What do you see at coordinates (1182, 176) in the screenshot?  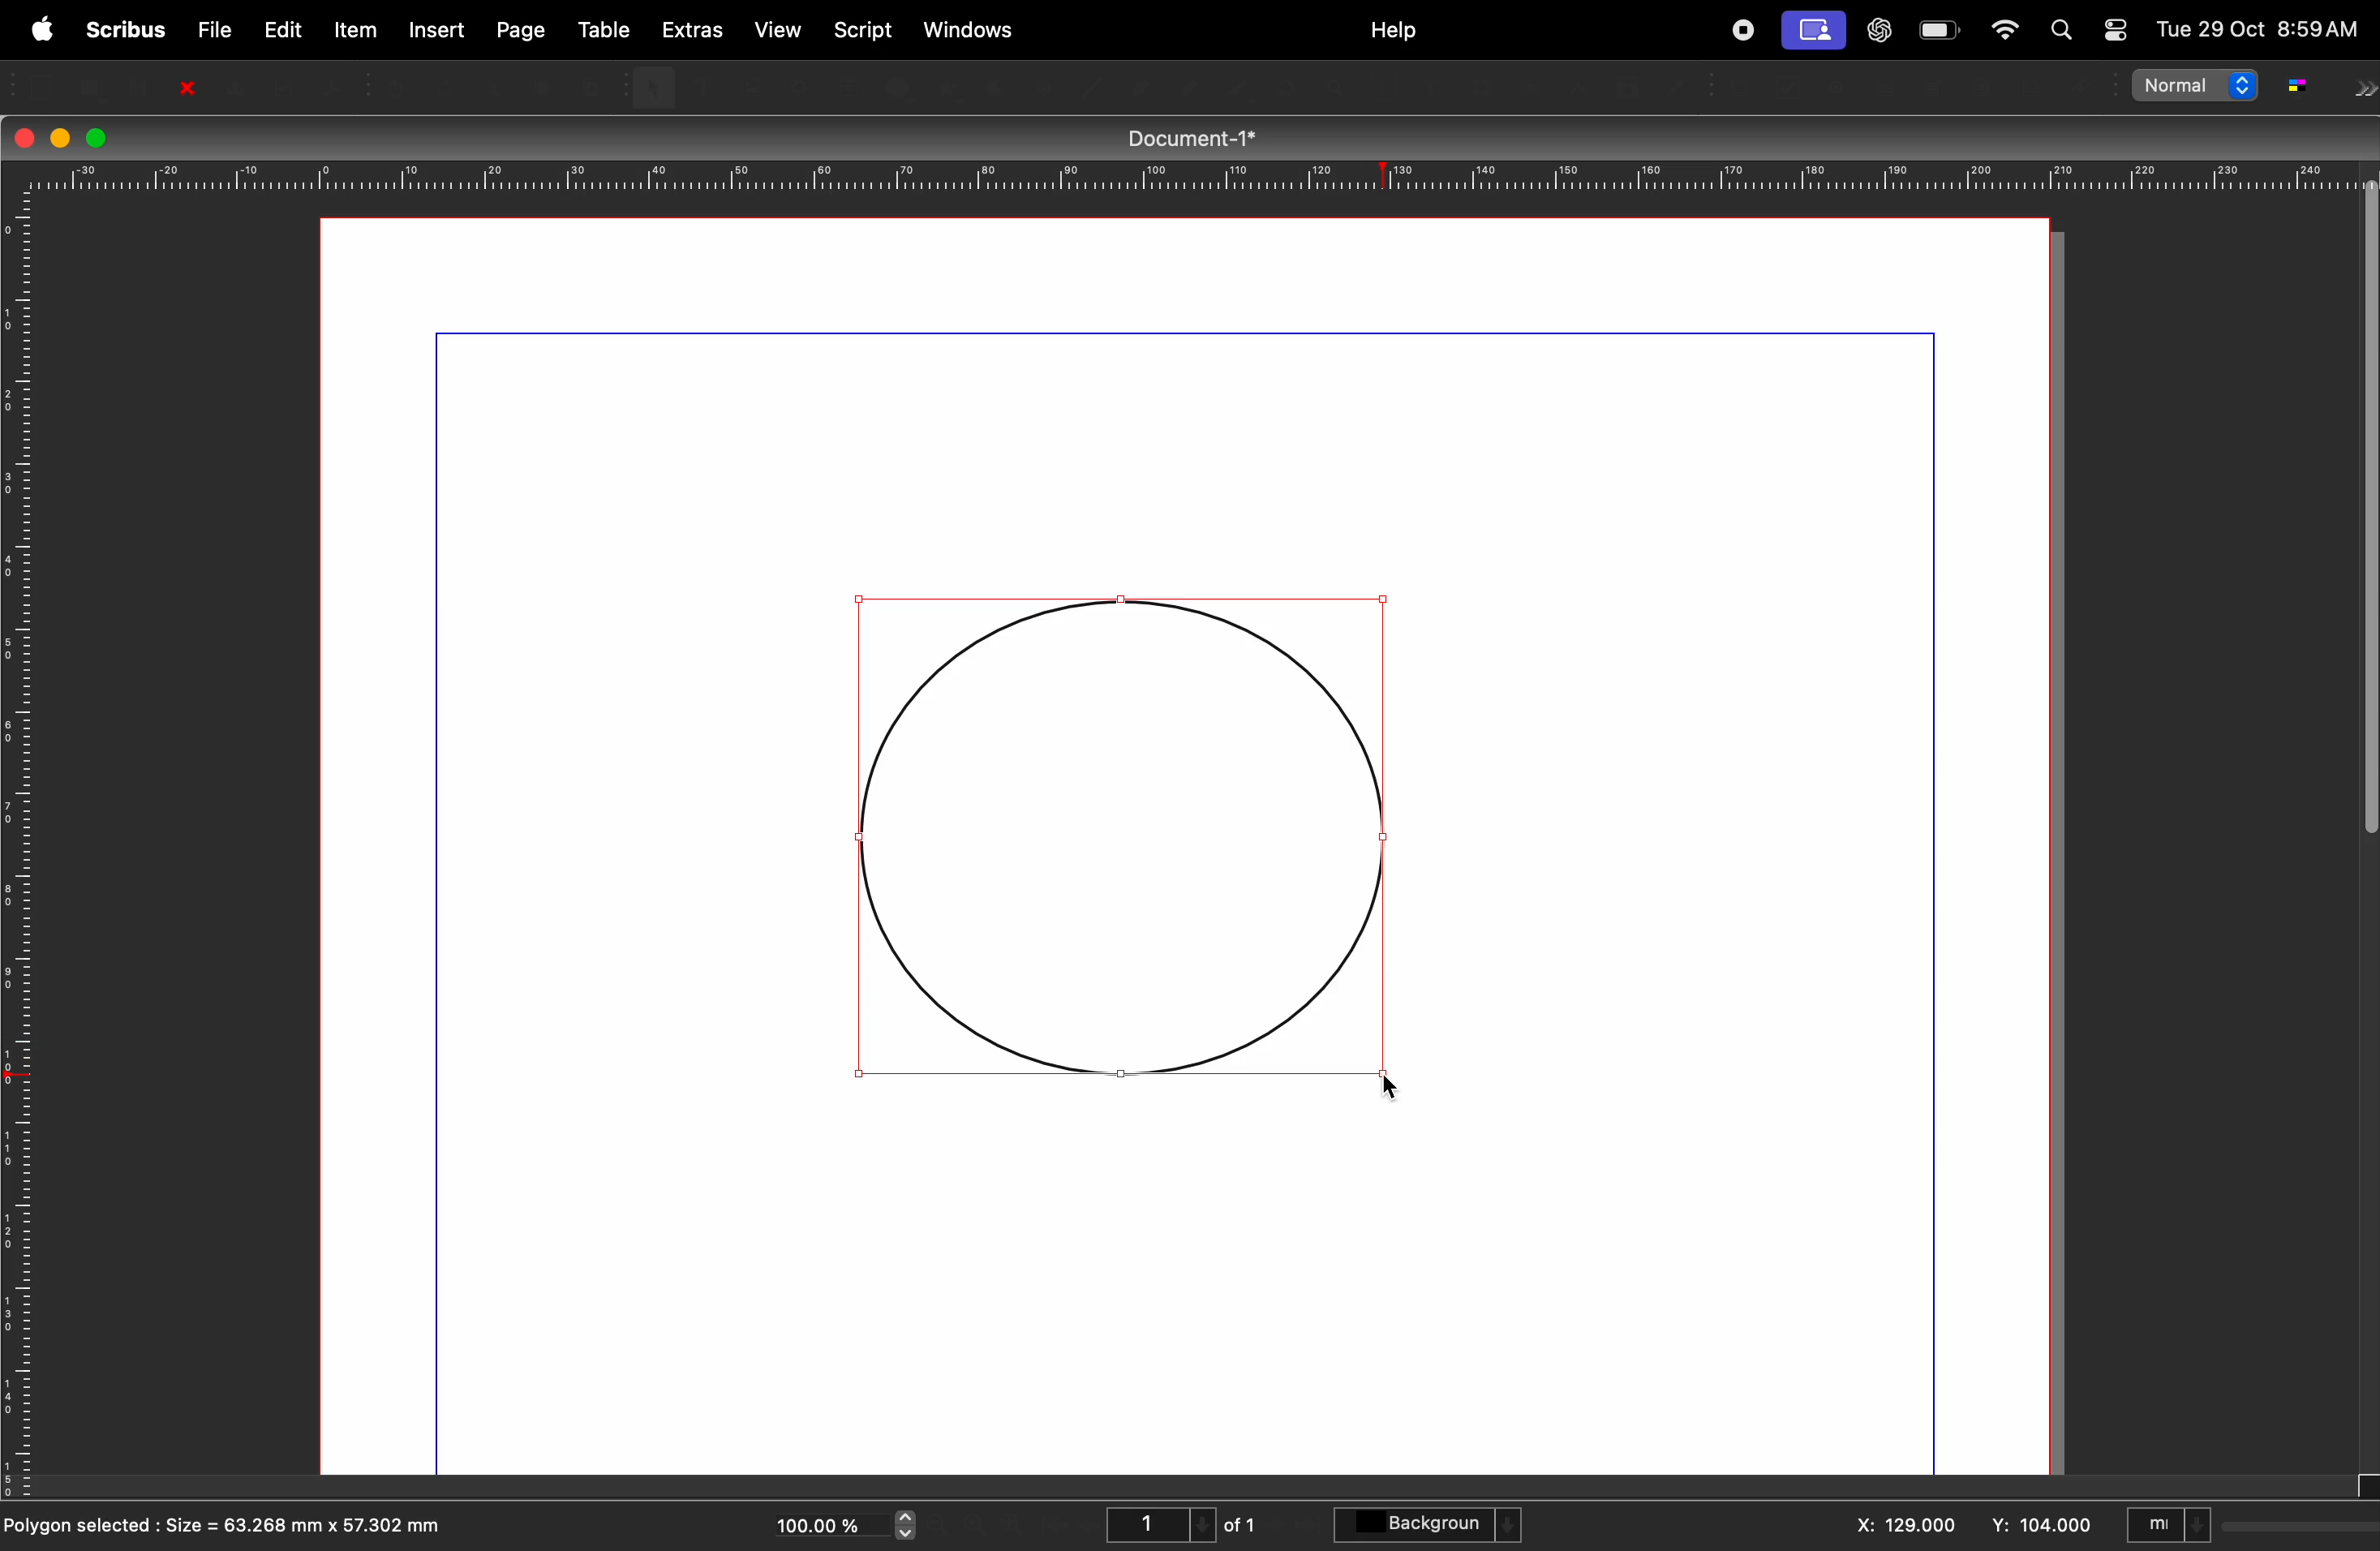 I see `horrizontal scale` at bounding box center [1182, 176].